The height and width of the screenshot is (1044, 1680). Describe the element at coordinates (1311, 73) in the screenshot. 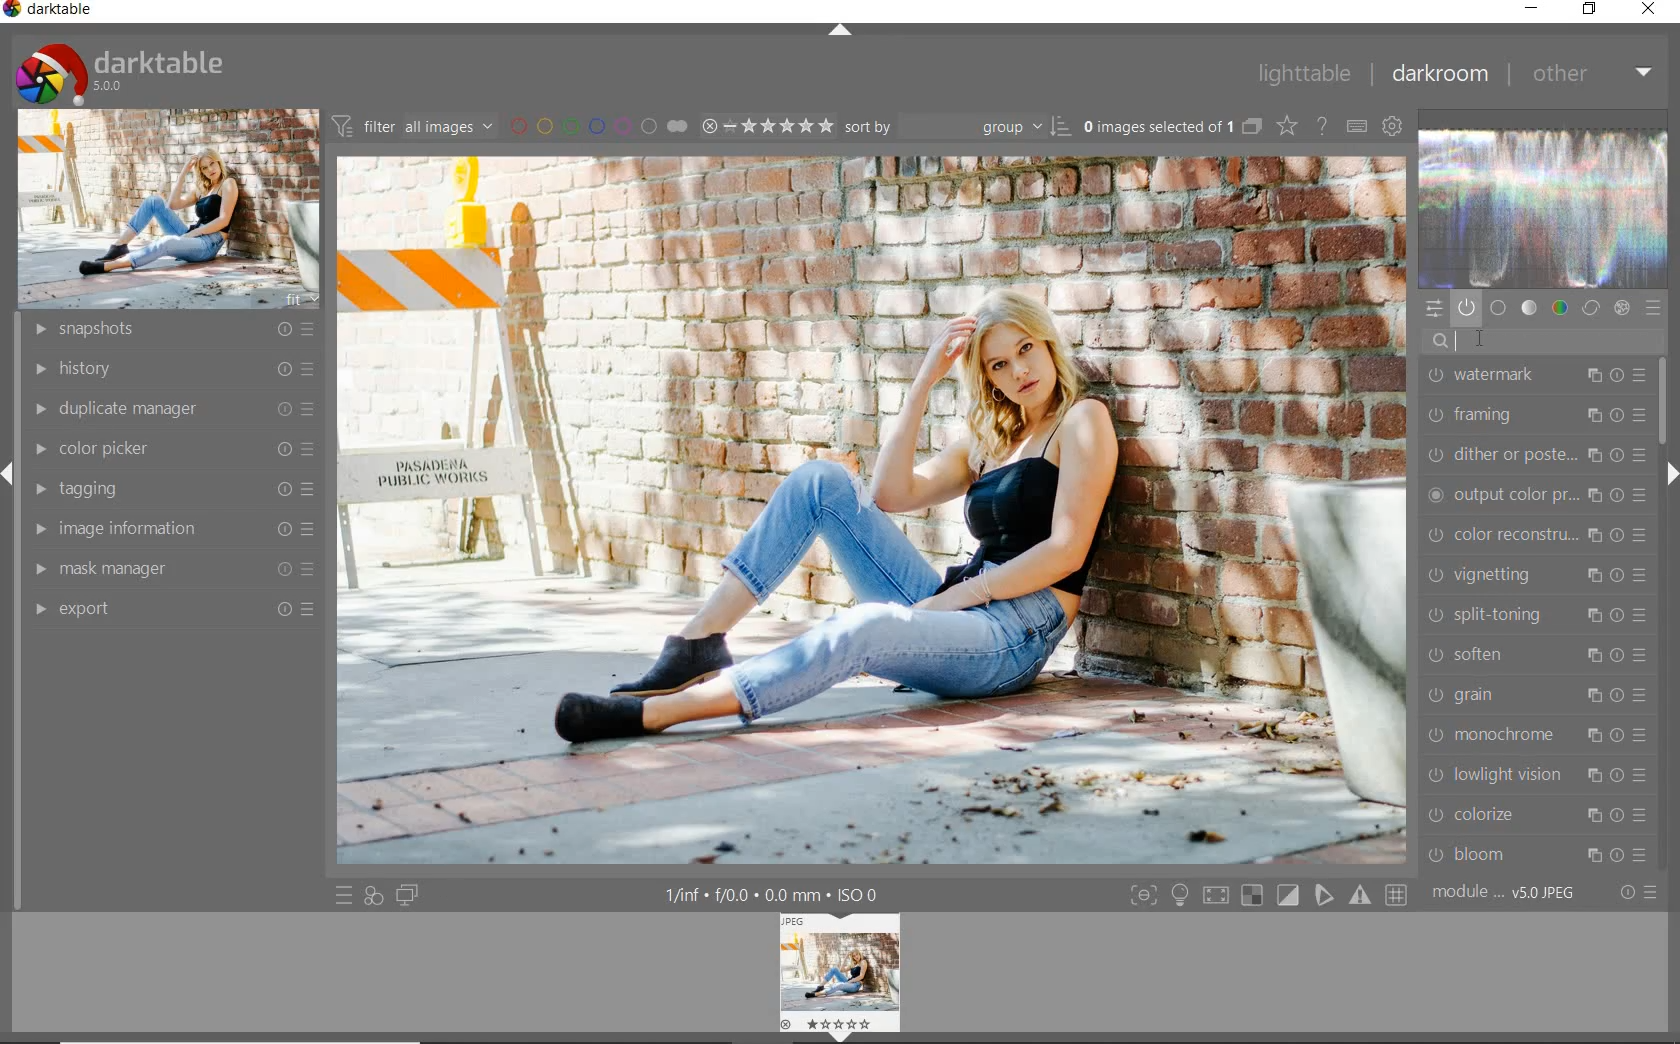

I see `lighttable` at that location.